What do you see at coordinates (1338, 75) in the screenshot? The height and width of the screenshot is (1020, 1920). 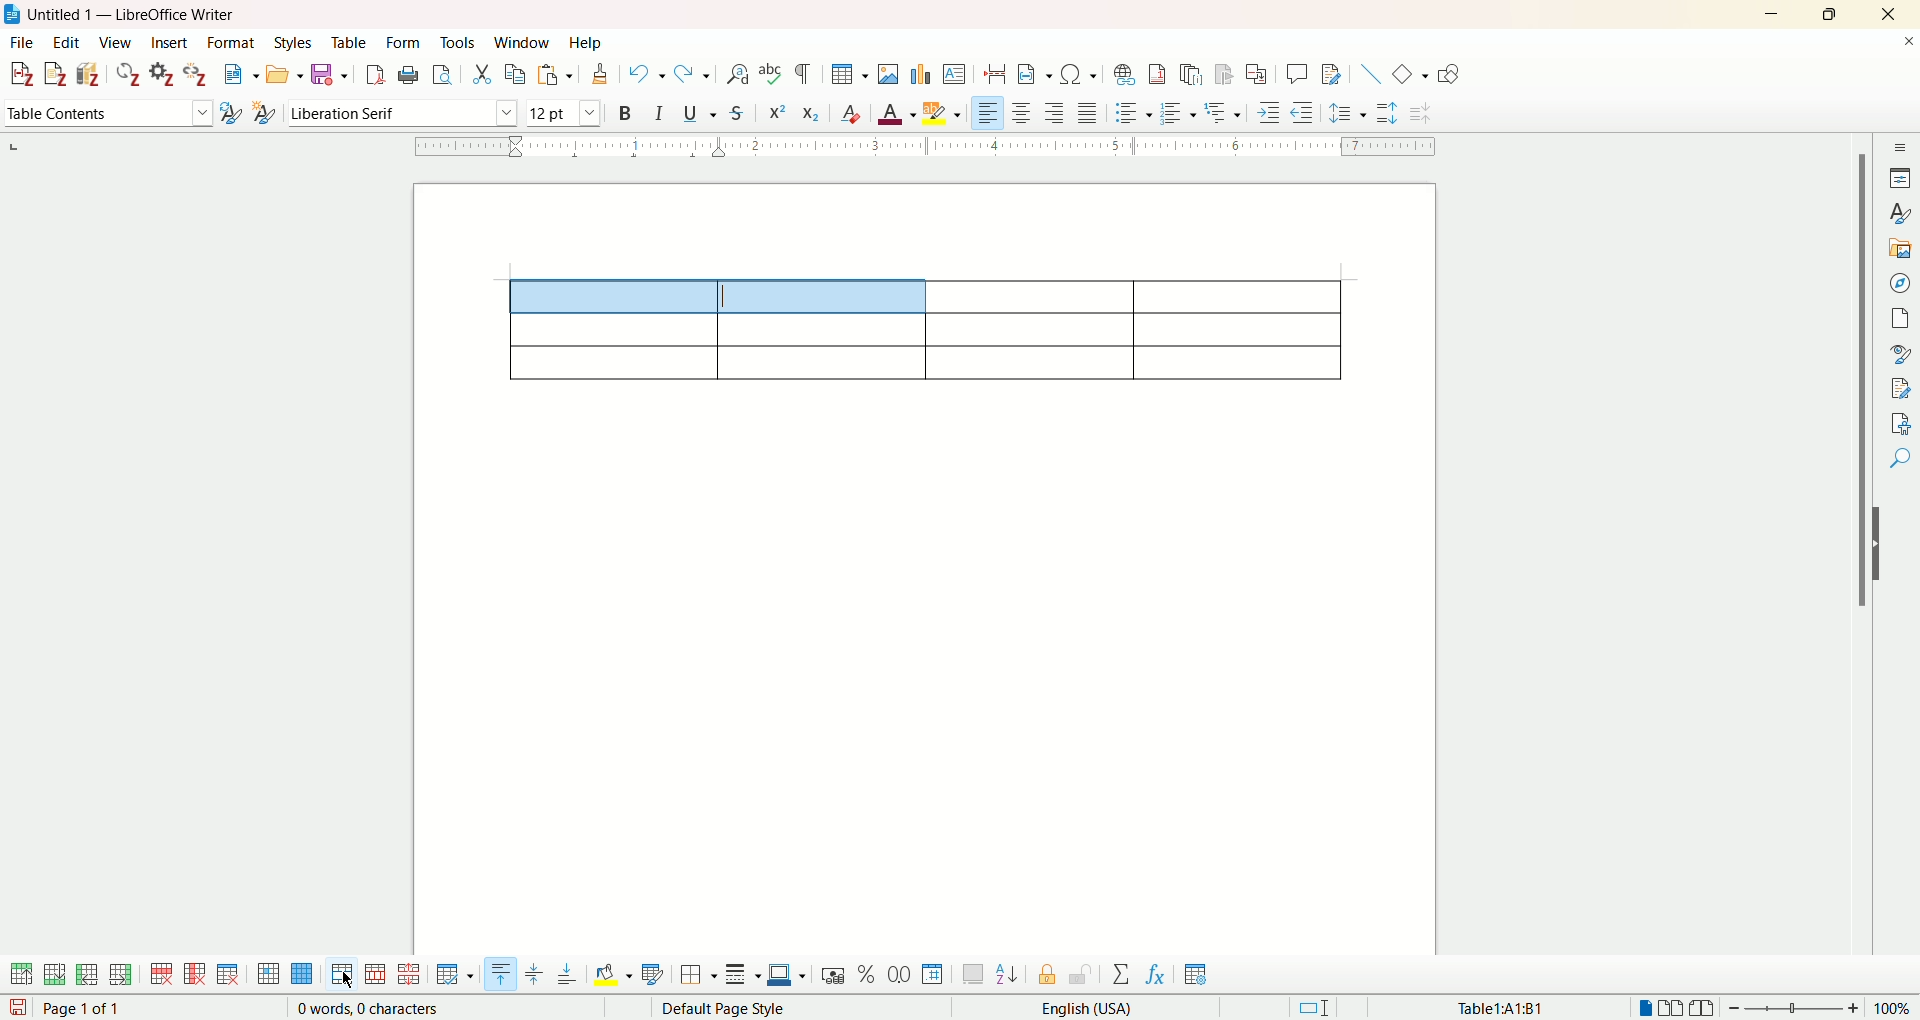 I see `show track changes` at bounding box center [1338, 75].